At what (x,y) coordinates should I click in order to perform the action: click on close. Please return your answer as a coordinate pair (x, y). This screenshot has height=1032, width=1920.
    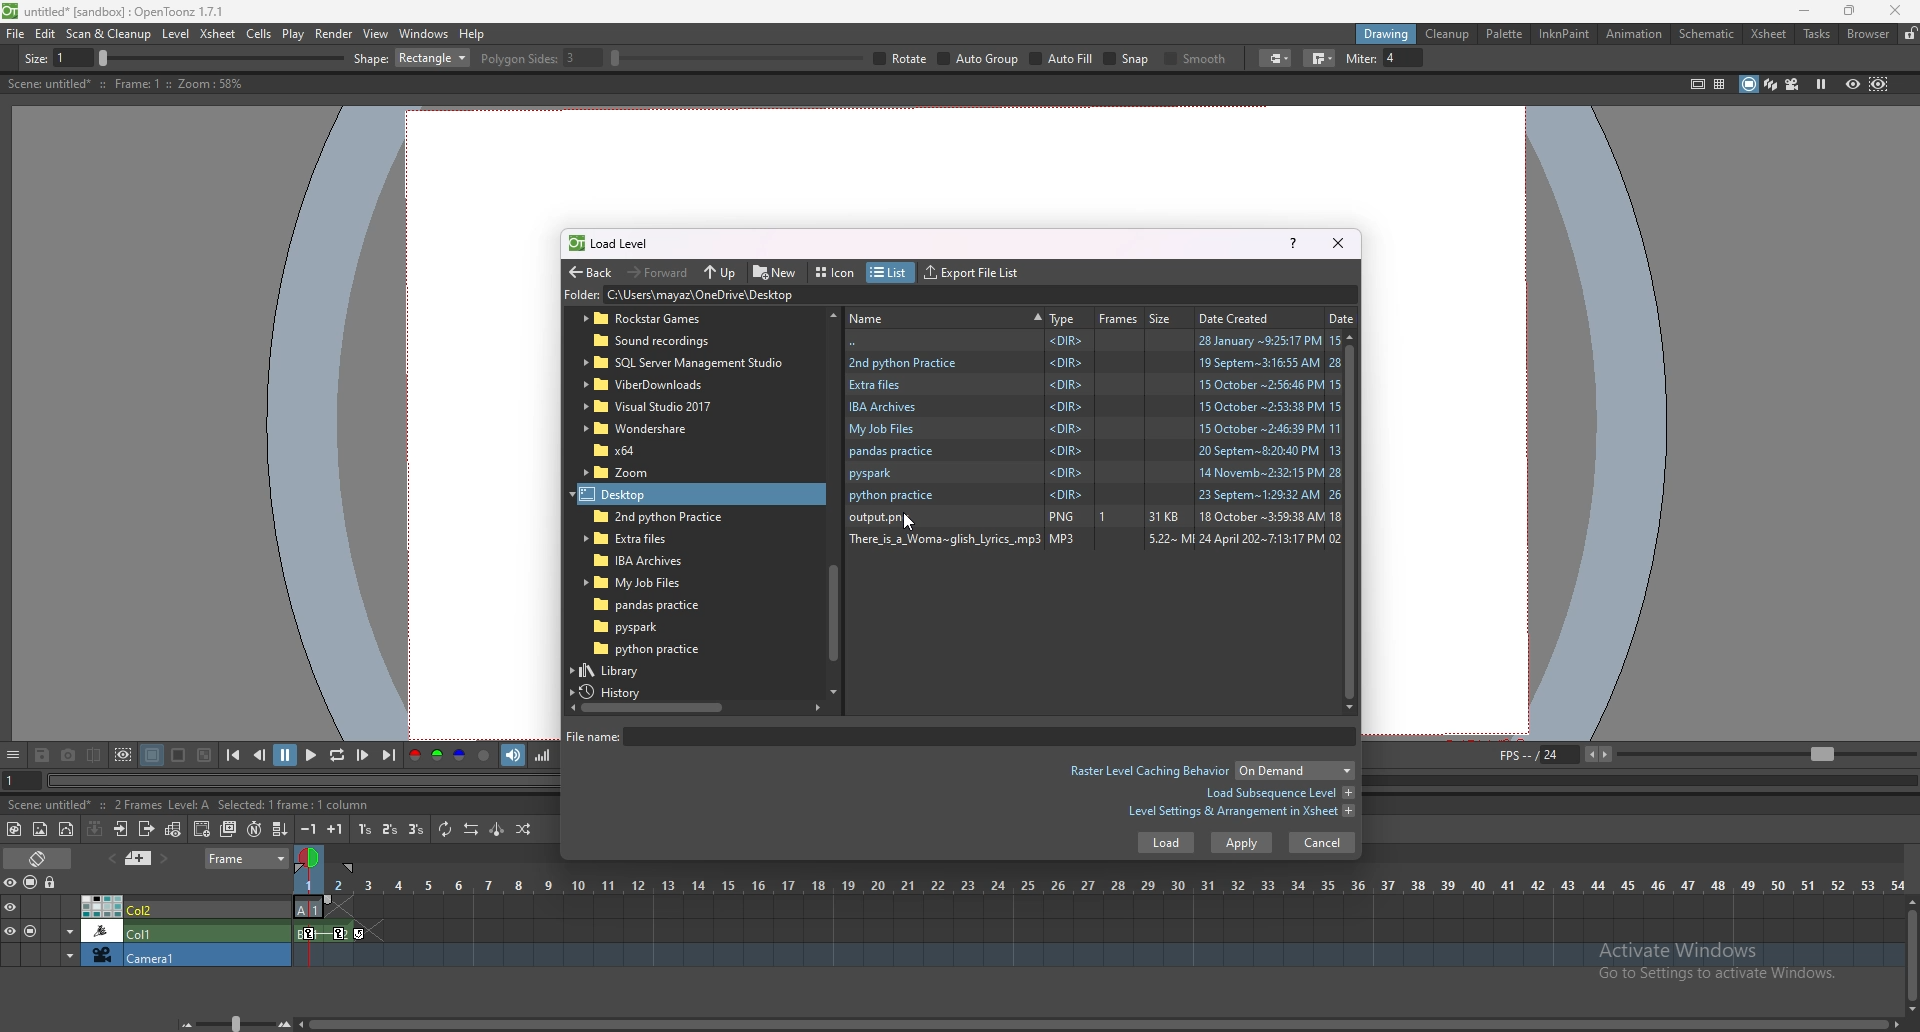
    Looking at the image, I should click on (1336, 242).